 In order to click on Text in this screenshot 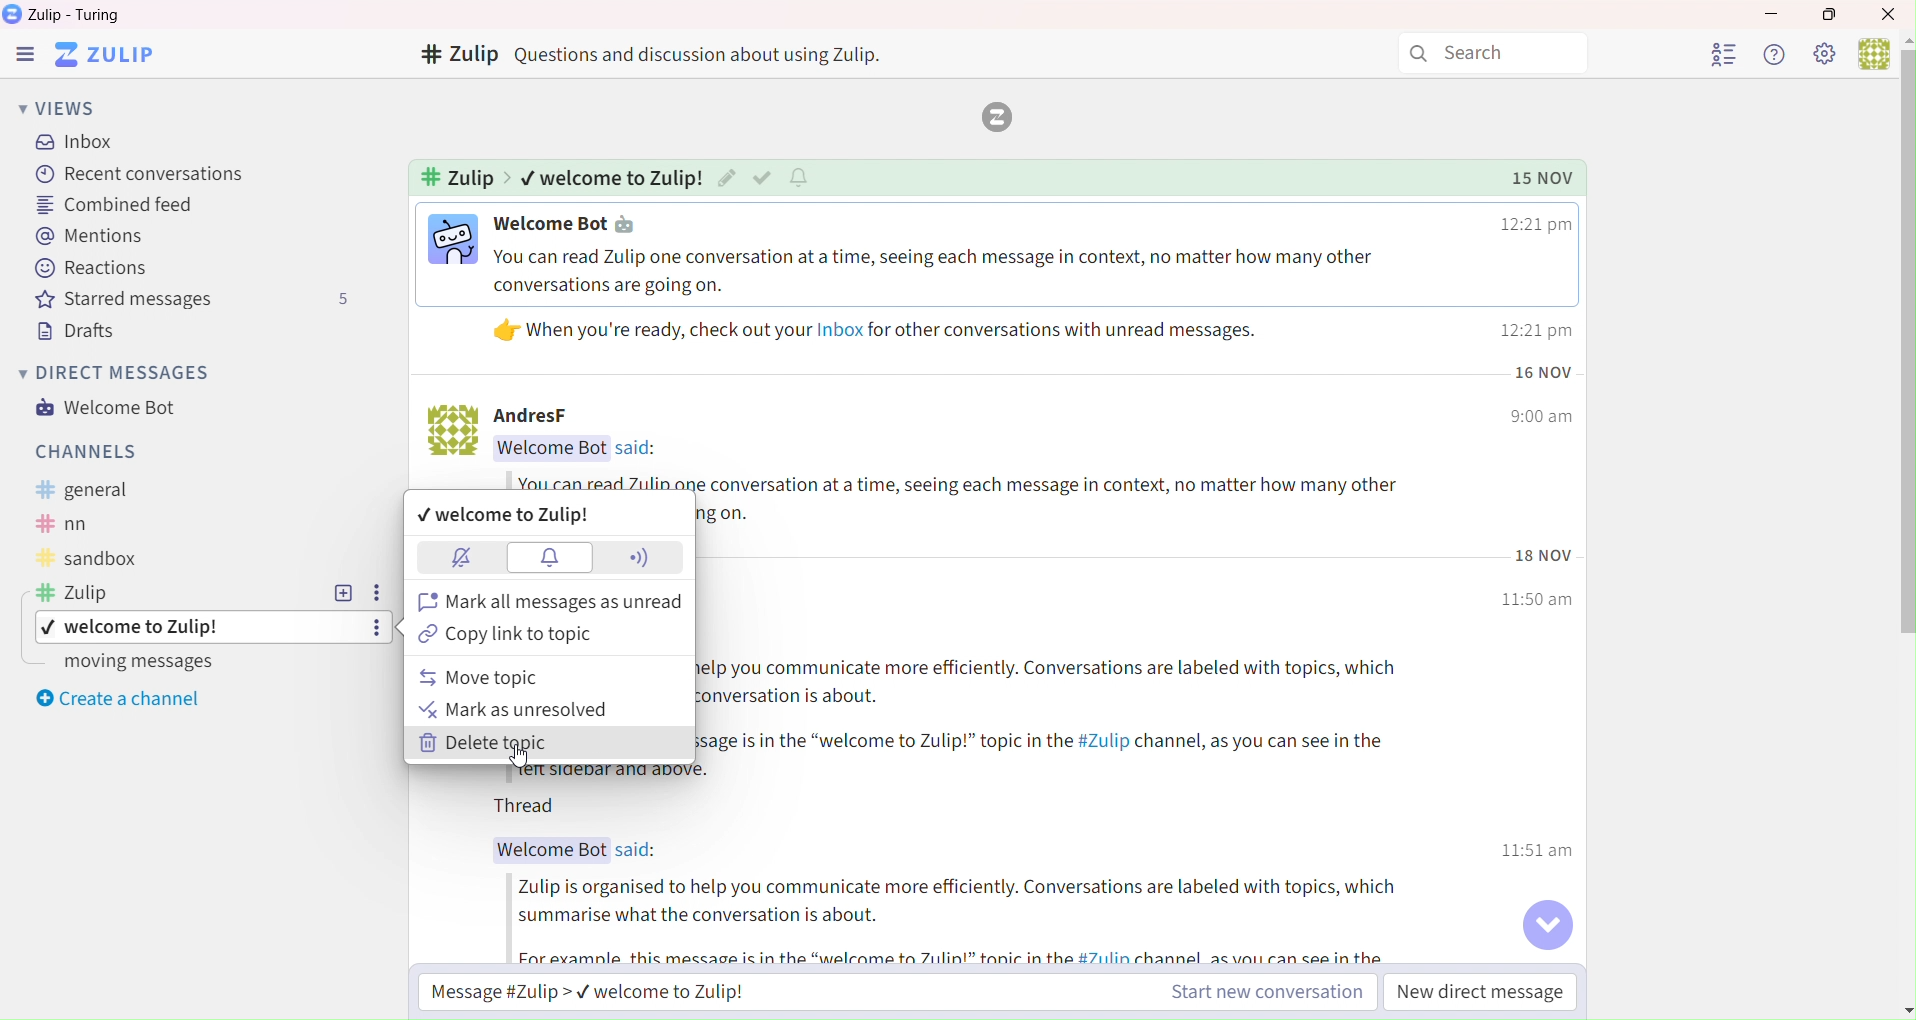, I will do `click(456, 177)`.